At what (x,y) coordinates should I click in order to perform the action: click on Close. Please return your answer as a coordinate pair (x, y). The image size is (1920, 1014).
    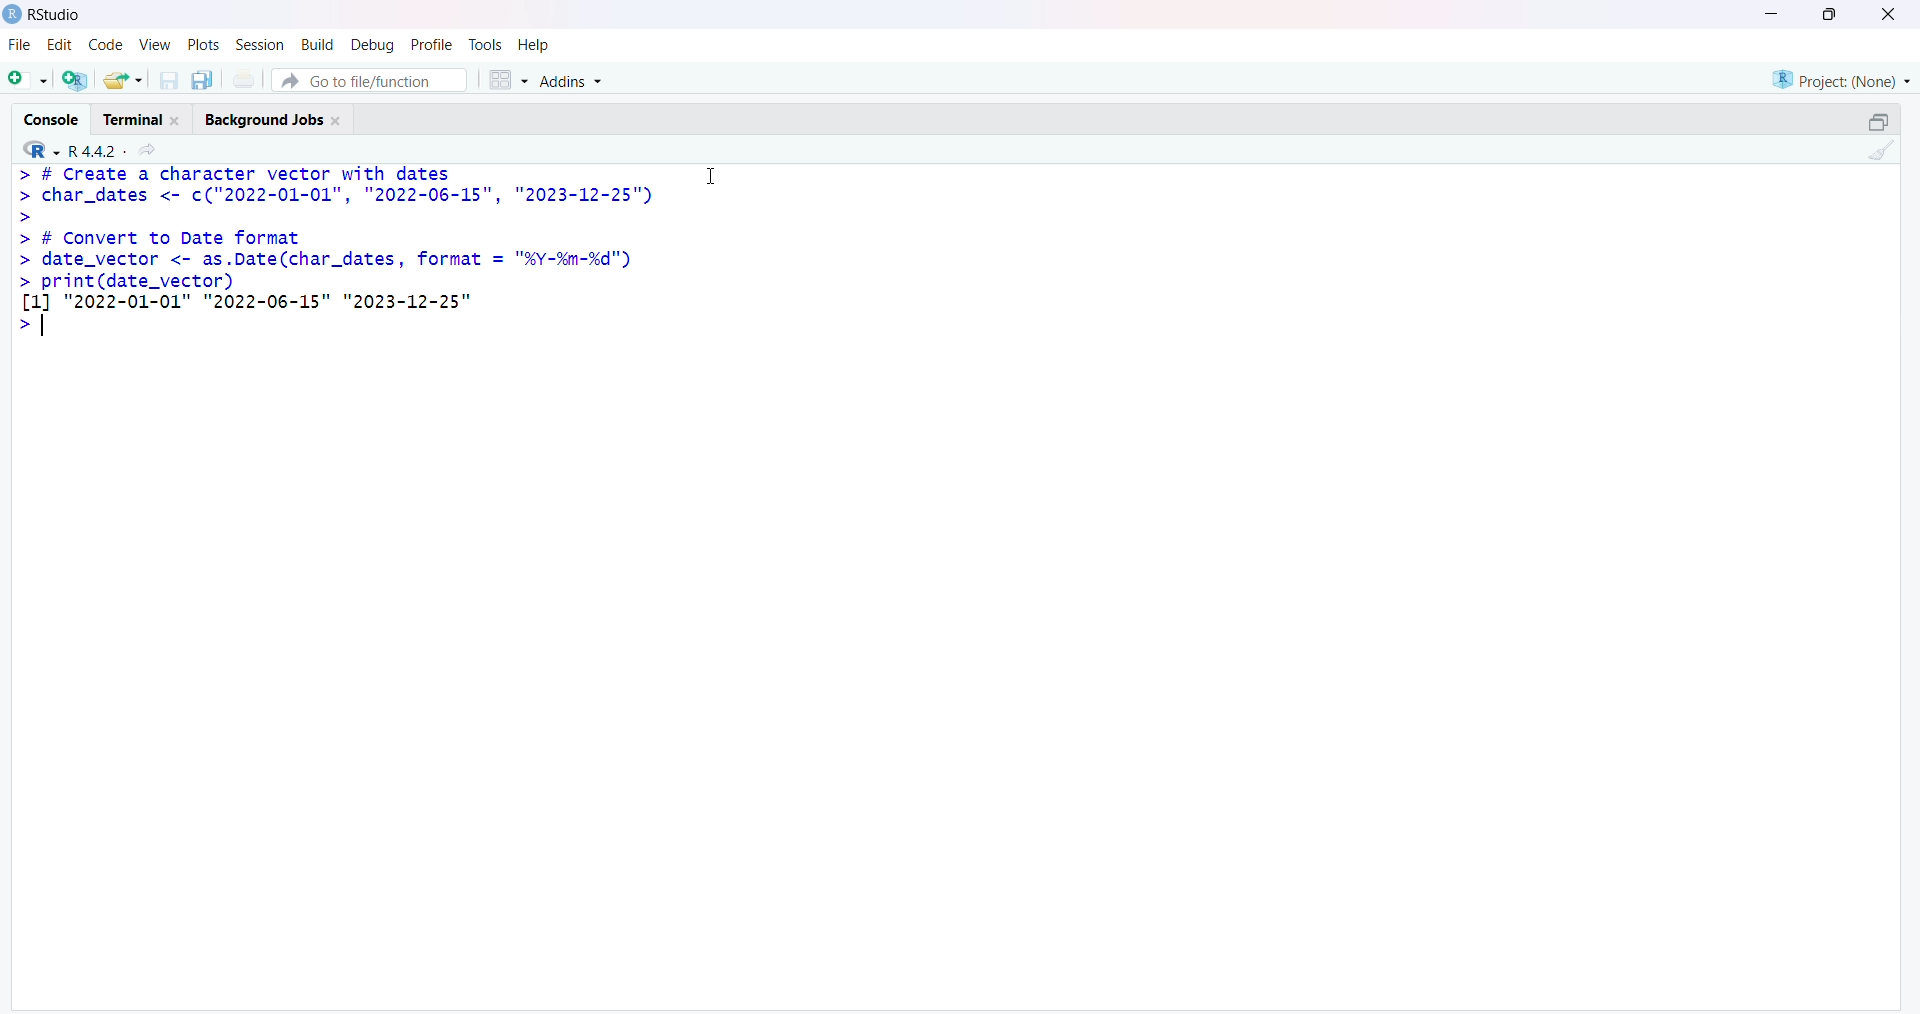
    Looking at the image, I should click on (1885, 18).